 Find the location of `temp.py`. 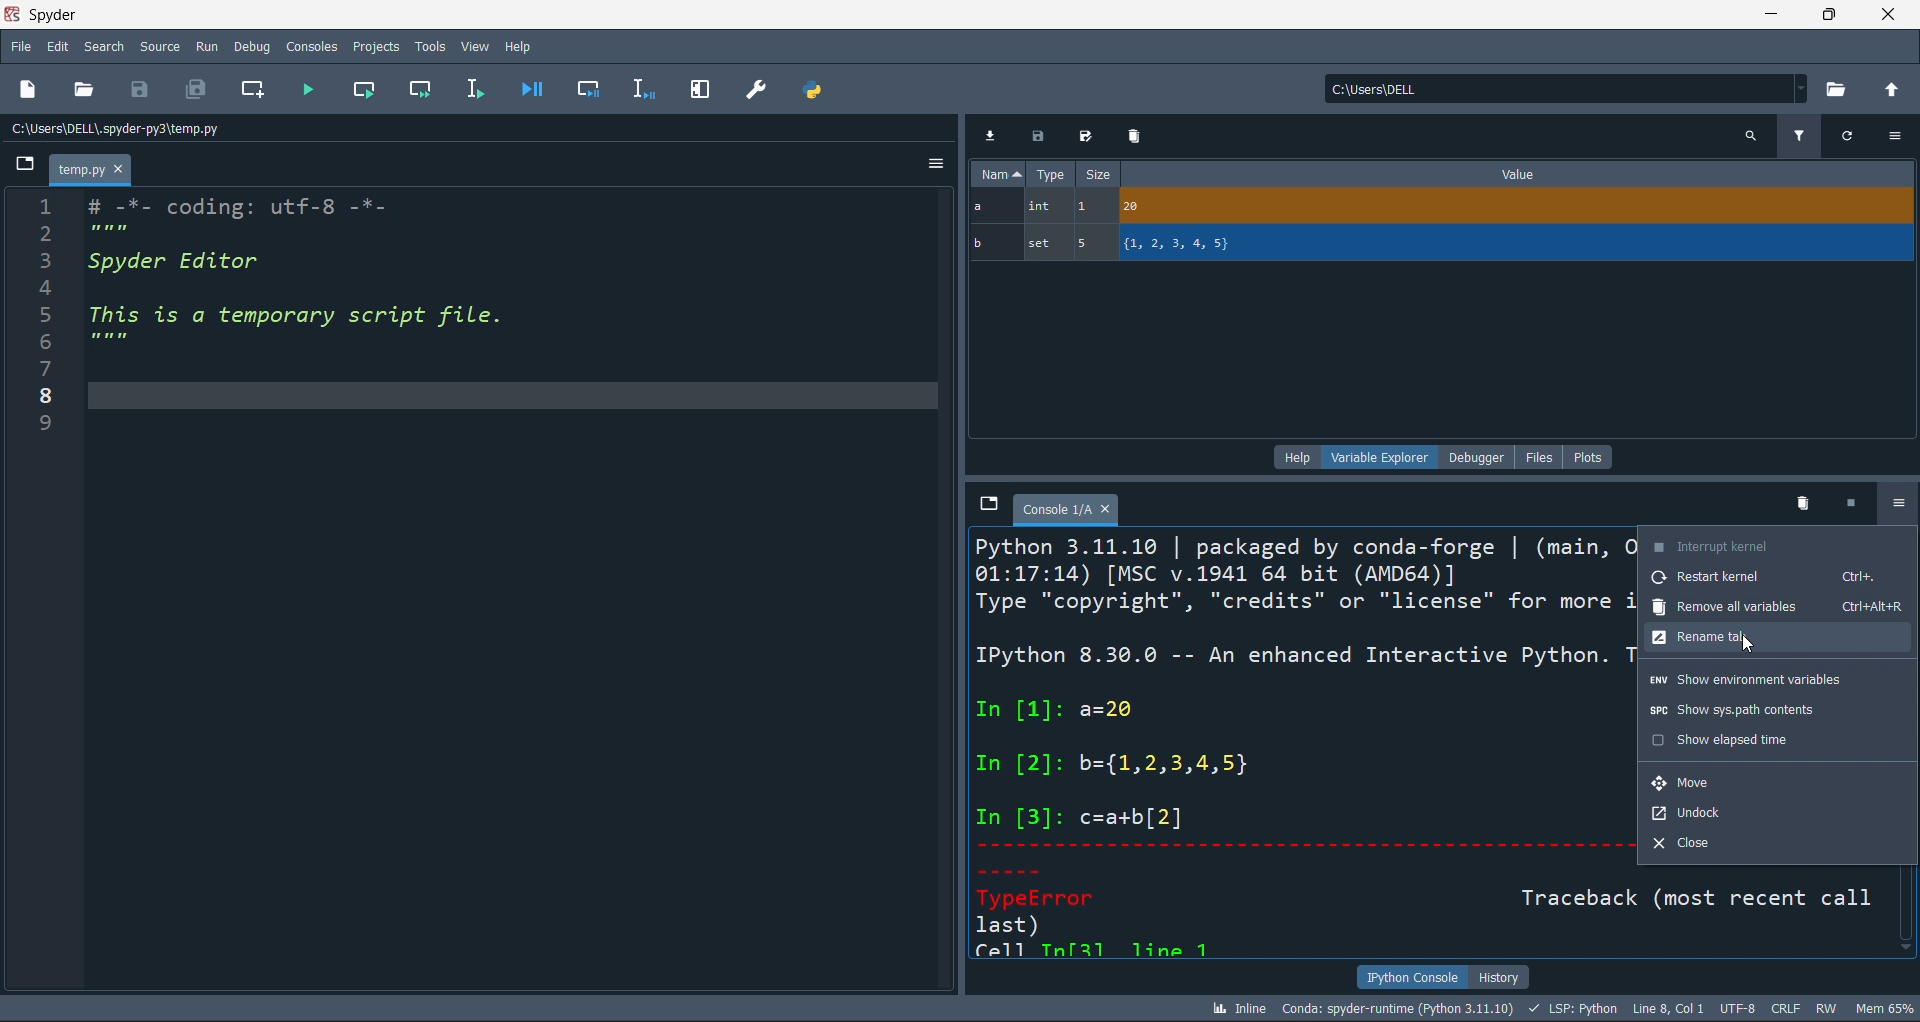

temp.py is located at coordinates (92, 172).